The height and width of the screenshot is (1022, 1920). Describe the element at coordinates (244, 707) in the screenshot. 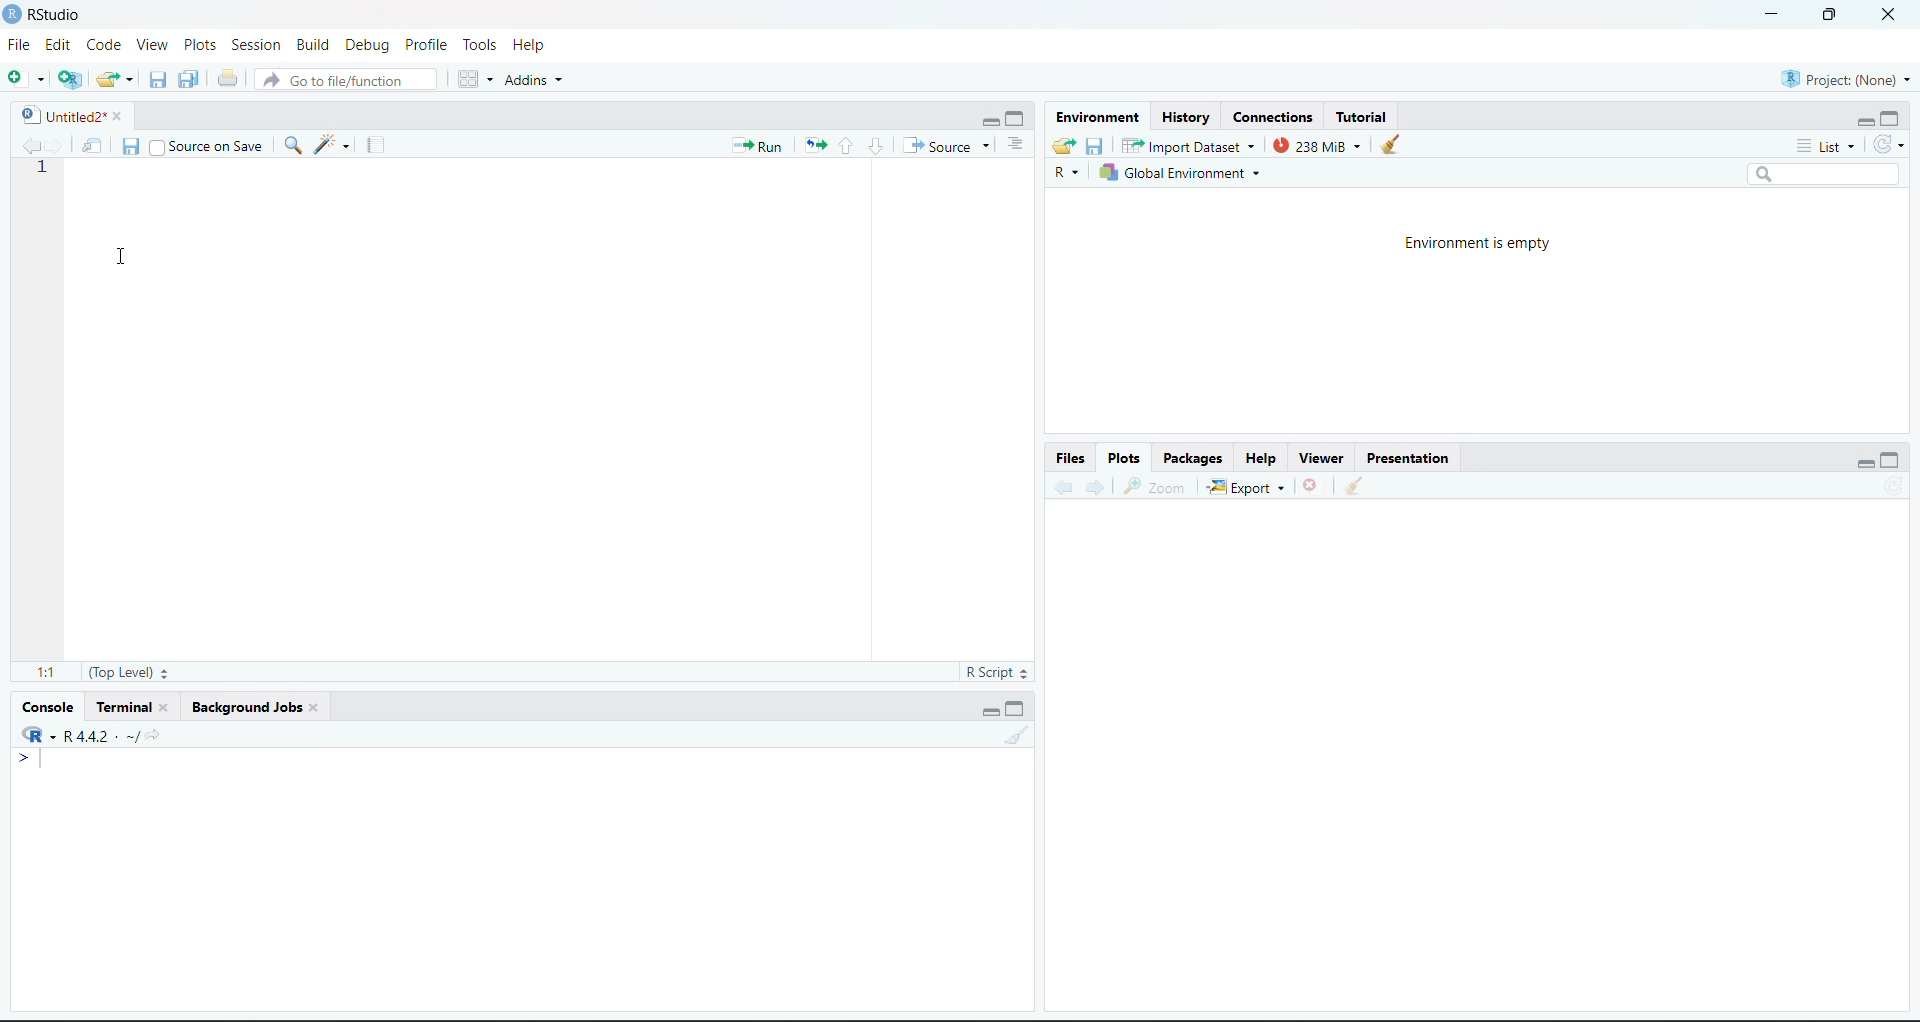

I see `Background Jobs` at that location.